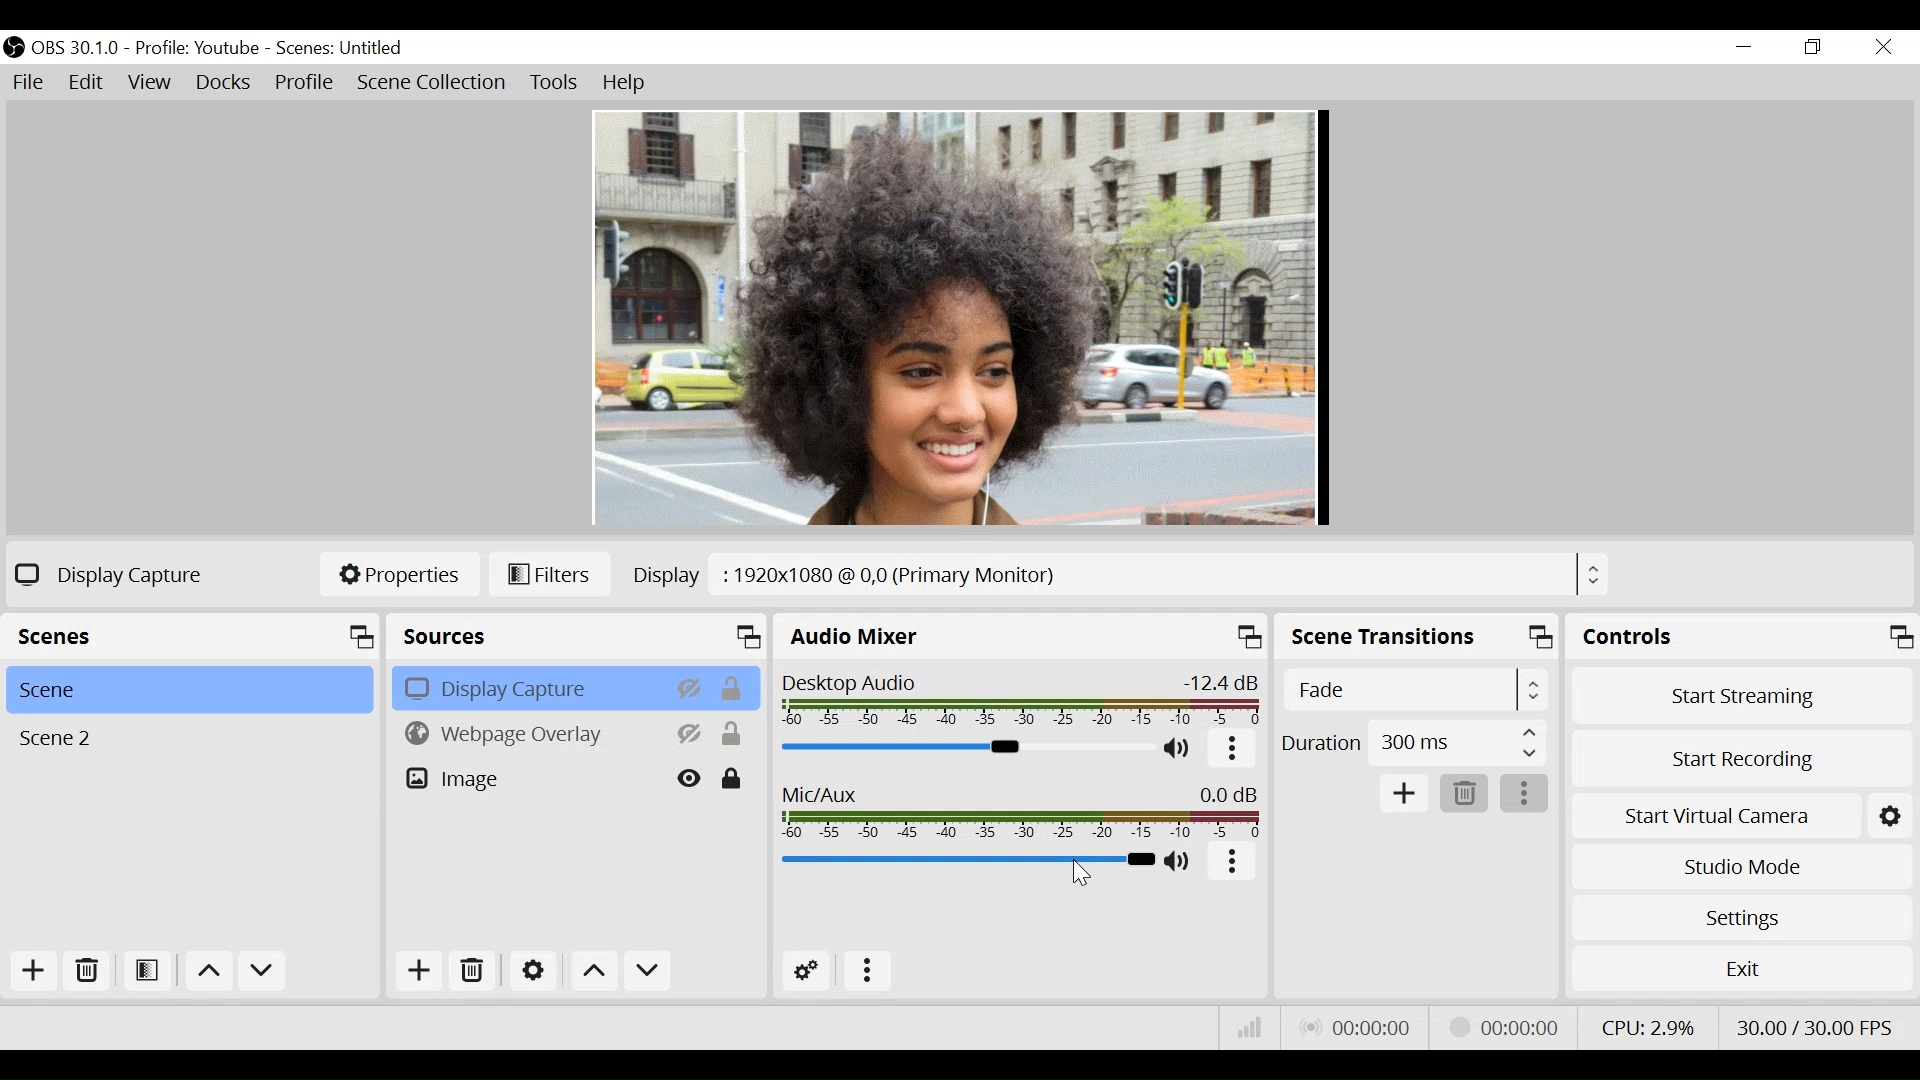  Describe the element at coordinates (532, 970) in the screenshot. I see `Settings` at that location.